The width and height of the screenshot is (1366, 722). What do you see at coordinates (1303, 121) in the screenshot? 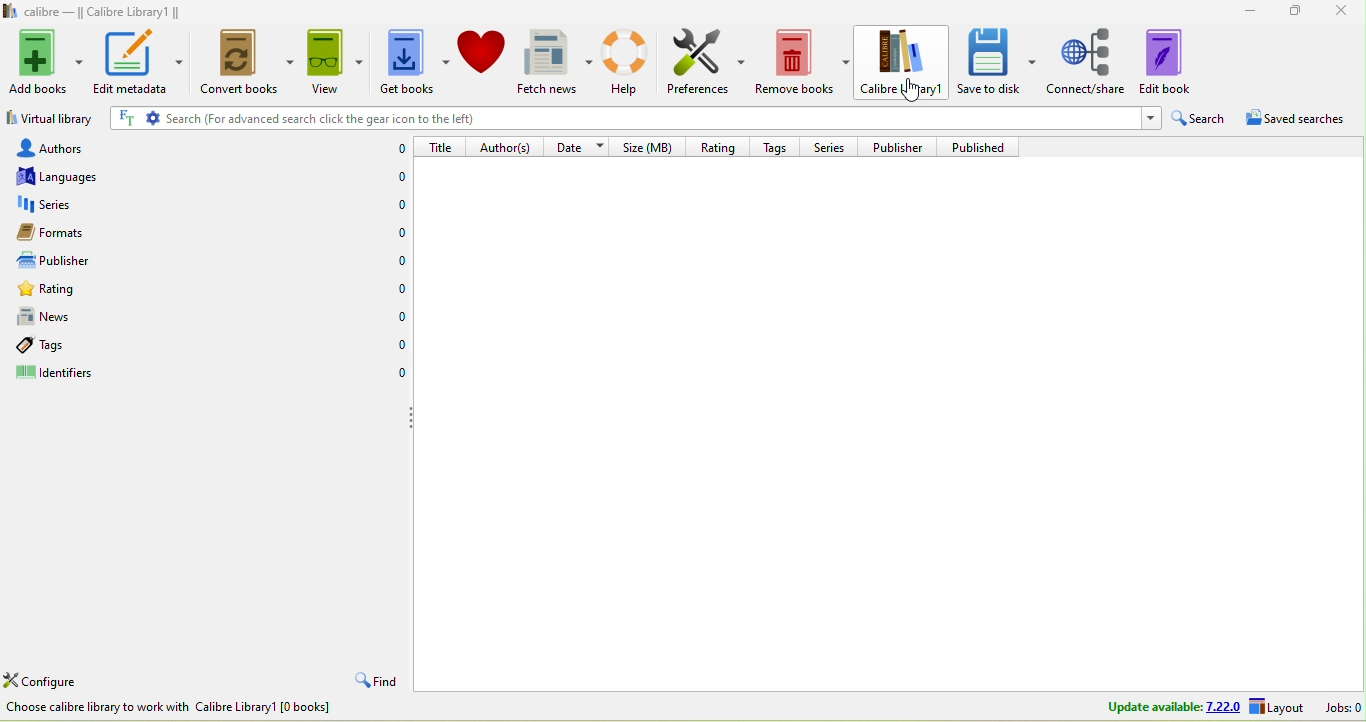
I see `saved searches` at bounding box center [1303, 121].